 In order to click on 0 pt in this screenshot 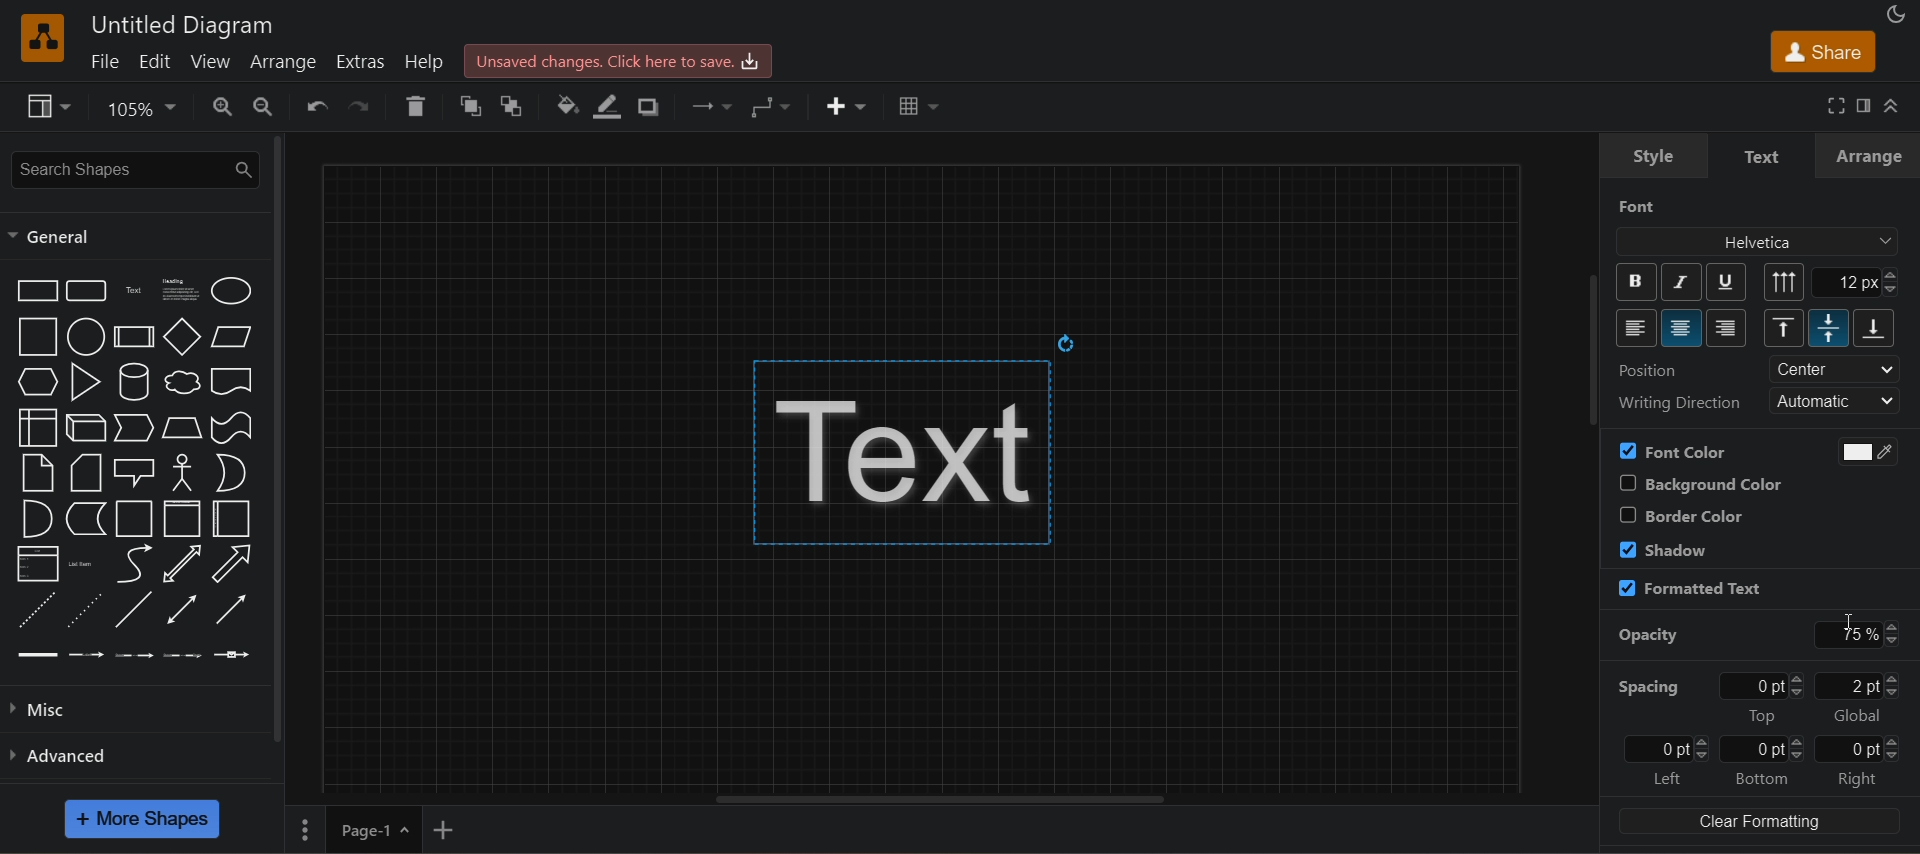, I will do `click(1860, 749)`.